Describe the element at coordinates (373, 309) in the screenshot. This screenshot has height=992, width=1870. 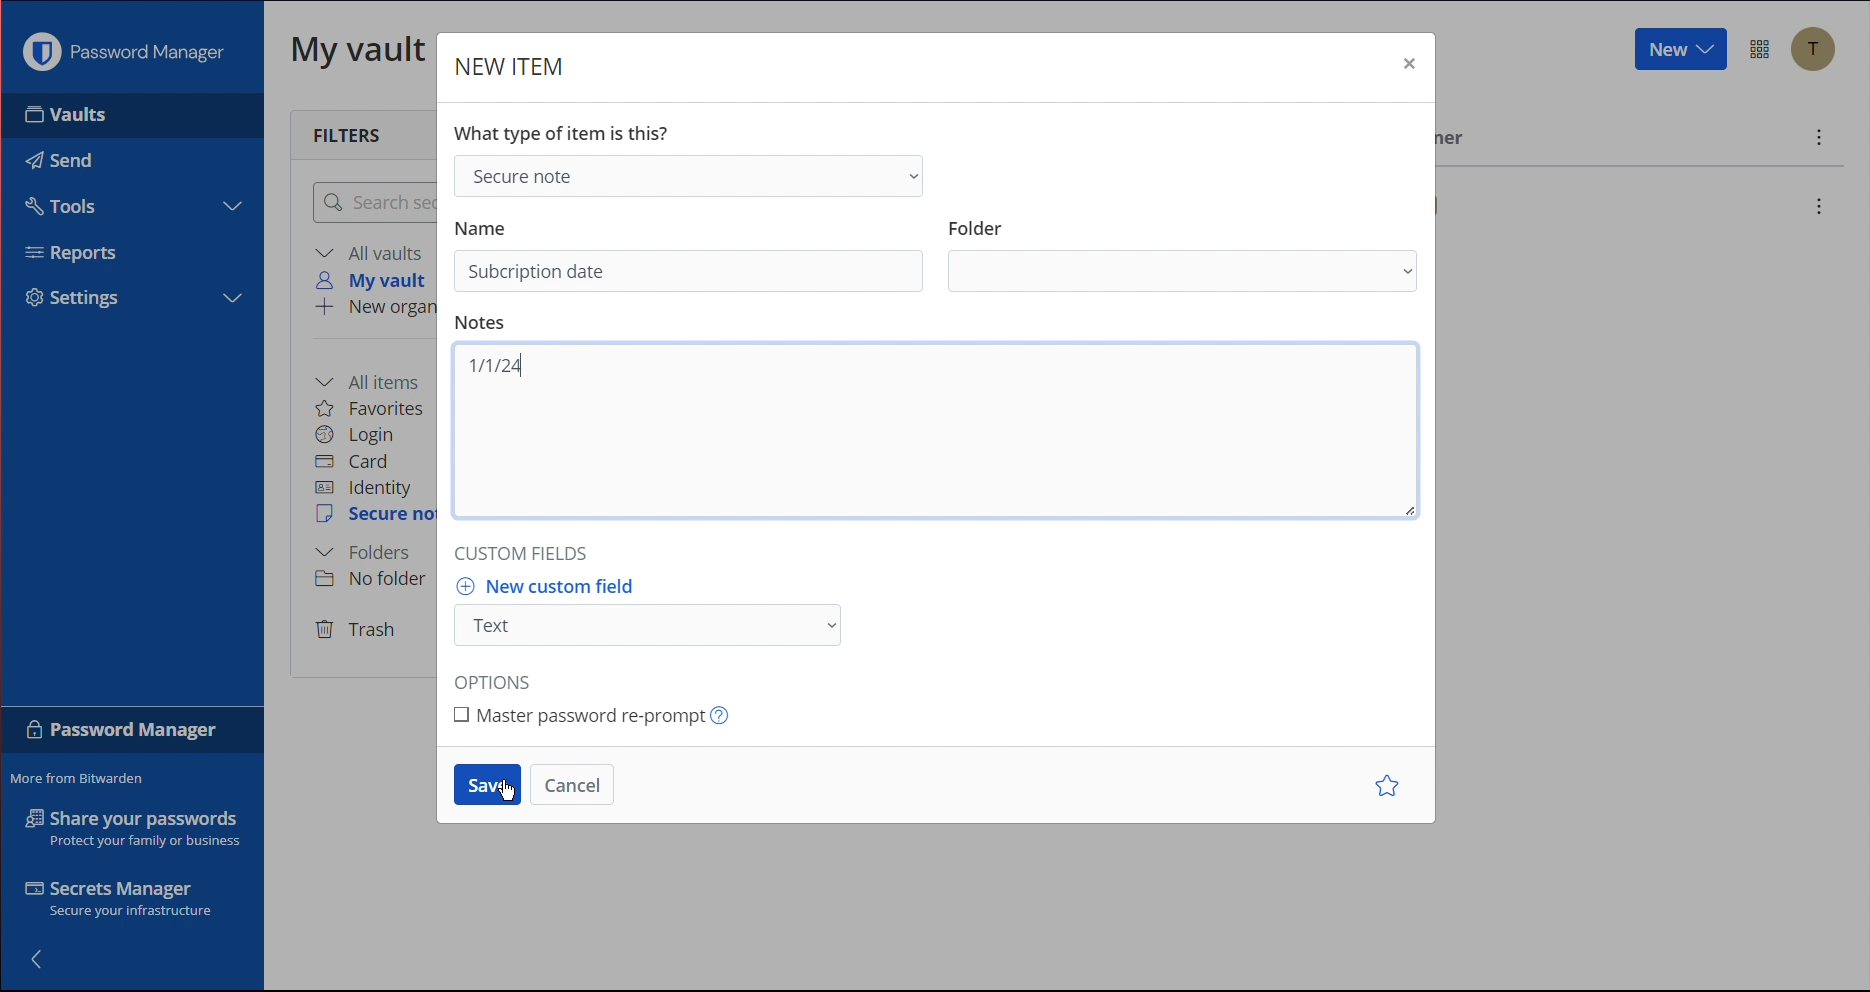
I see `New organization` at that location.